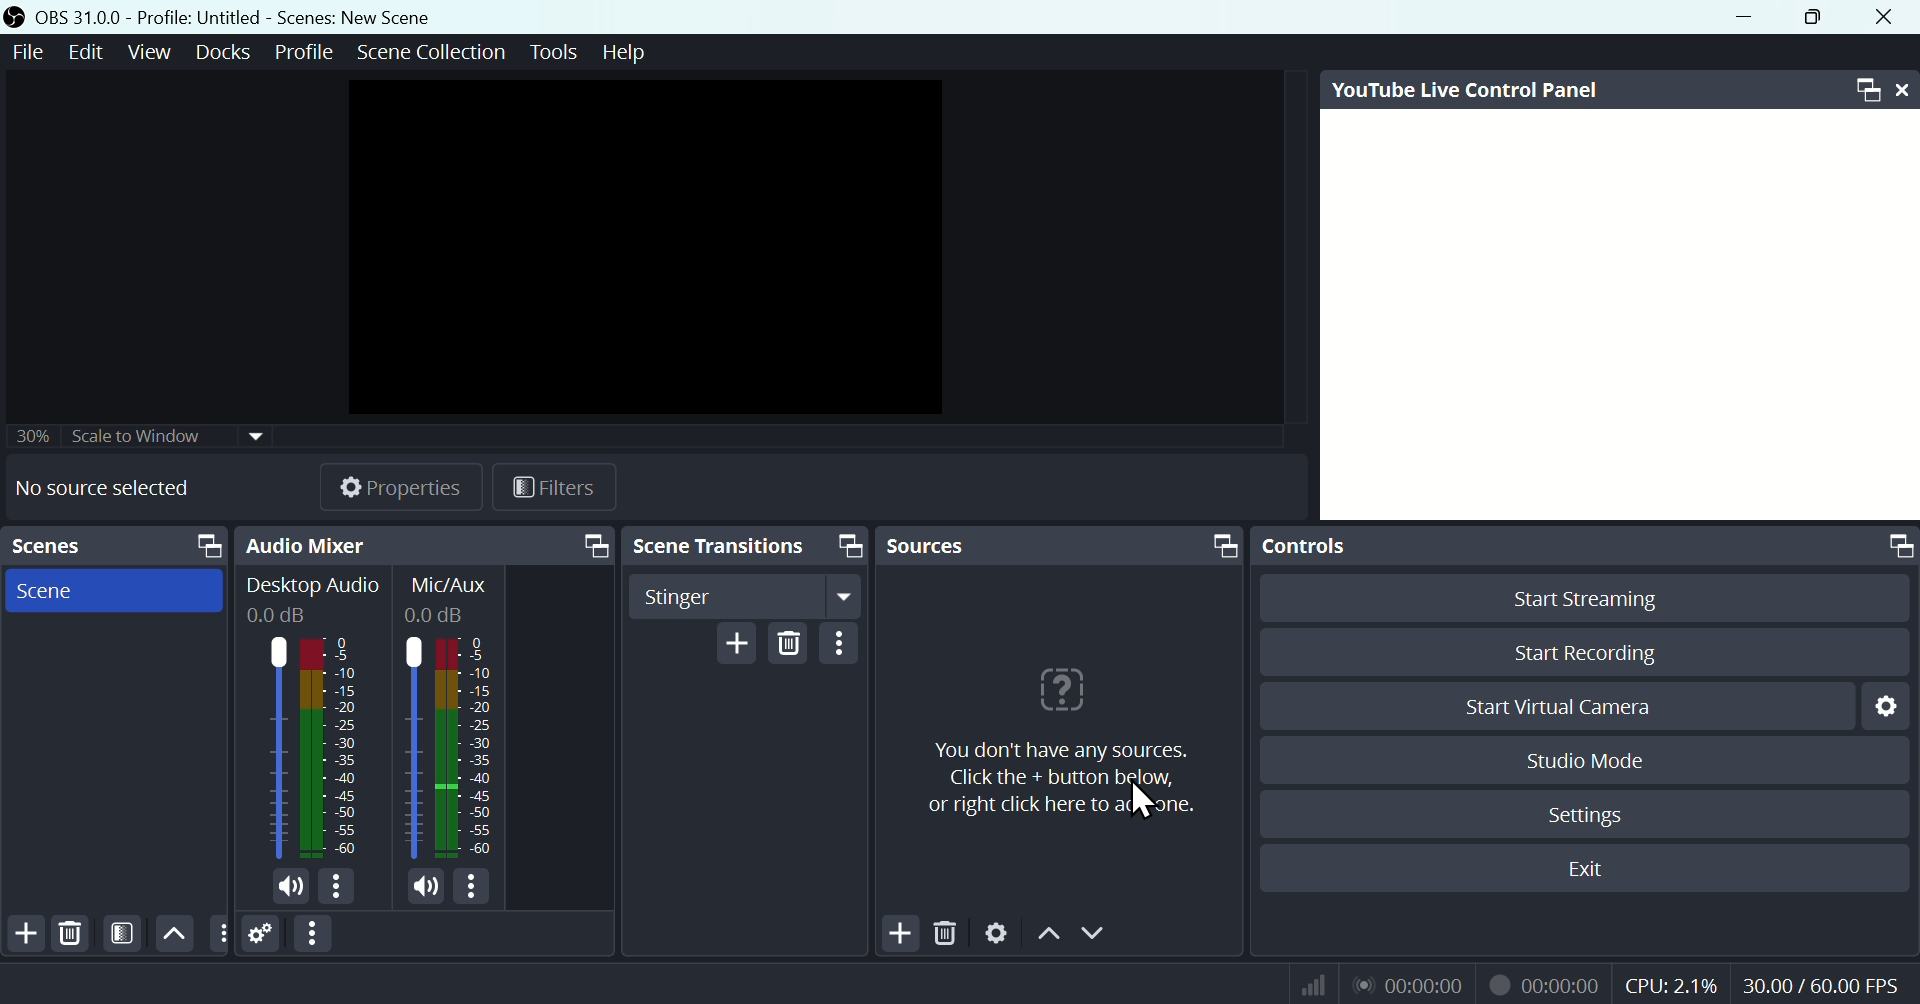  I want to click on Exit, so click(1583, 869).